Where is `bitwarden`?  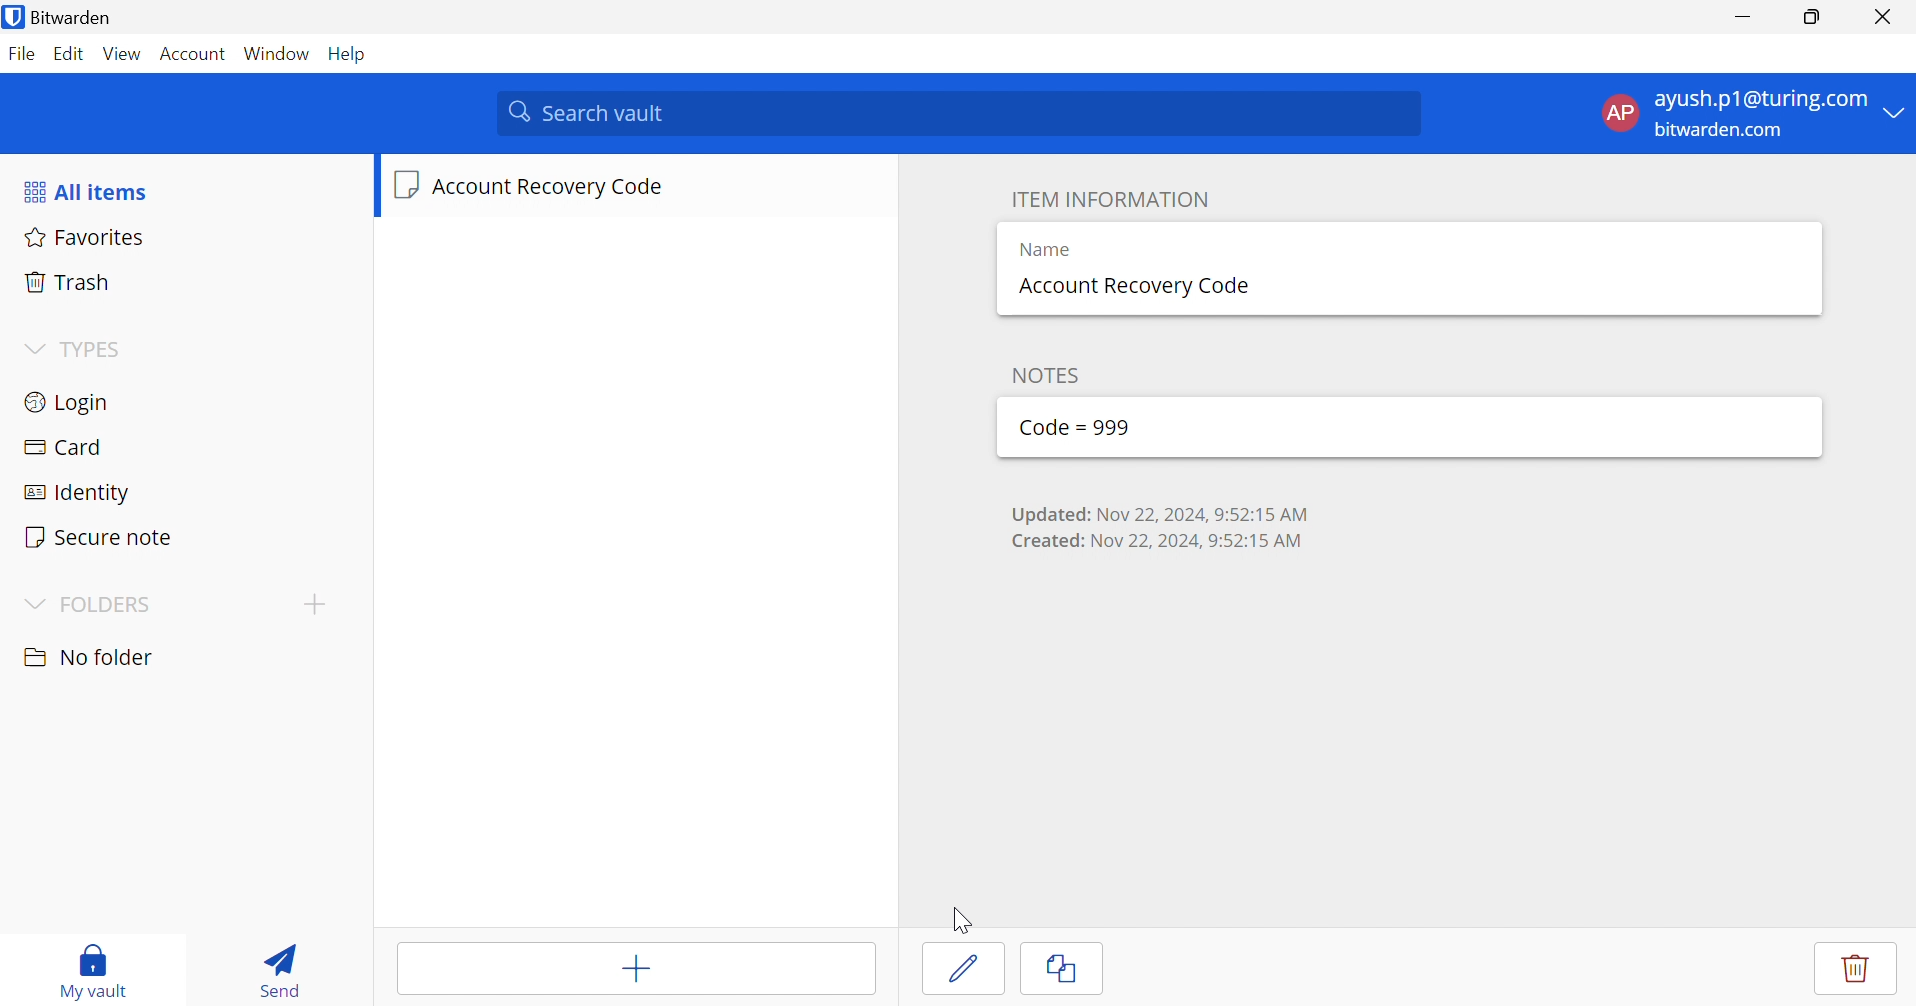
bitwarden is located at coordinates (84, 16).